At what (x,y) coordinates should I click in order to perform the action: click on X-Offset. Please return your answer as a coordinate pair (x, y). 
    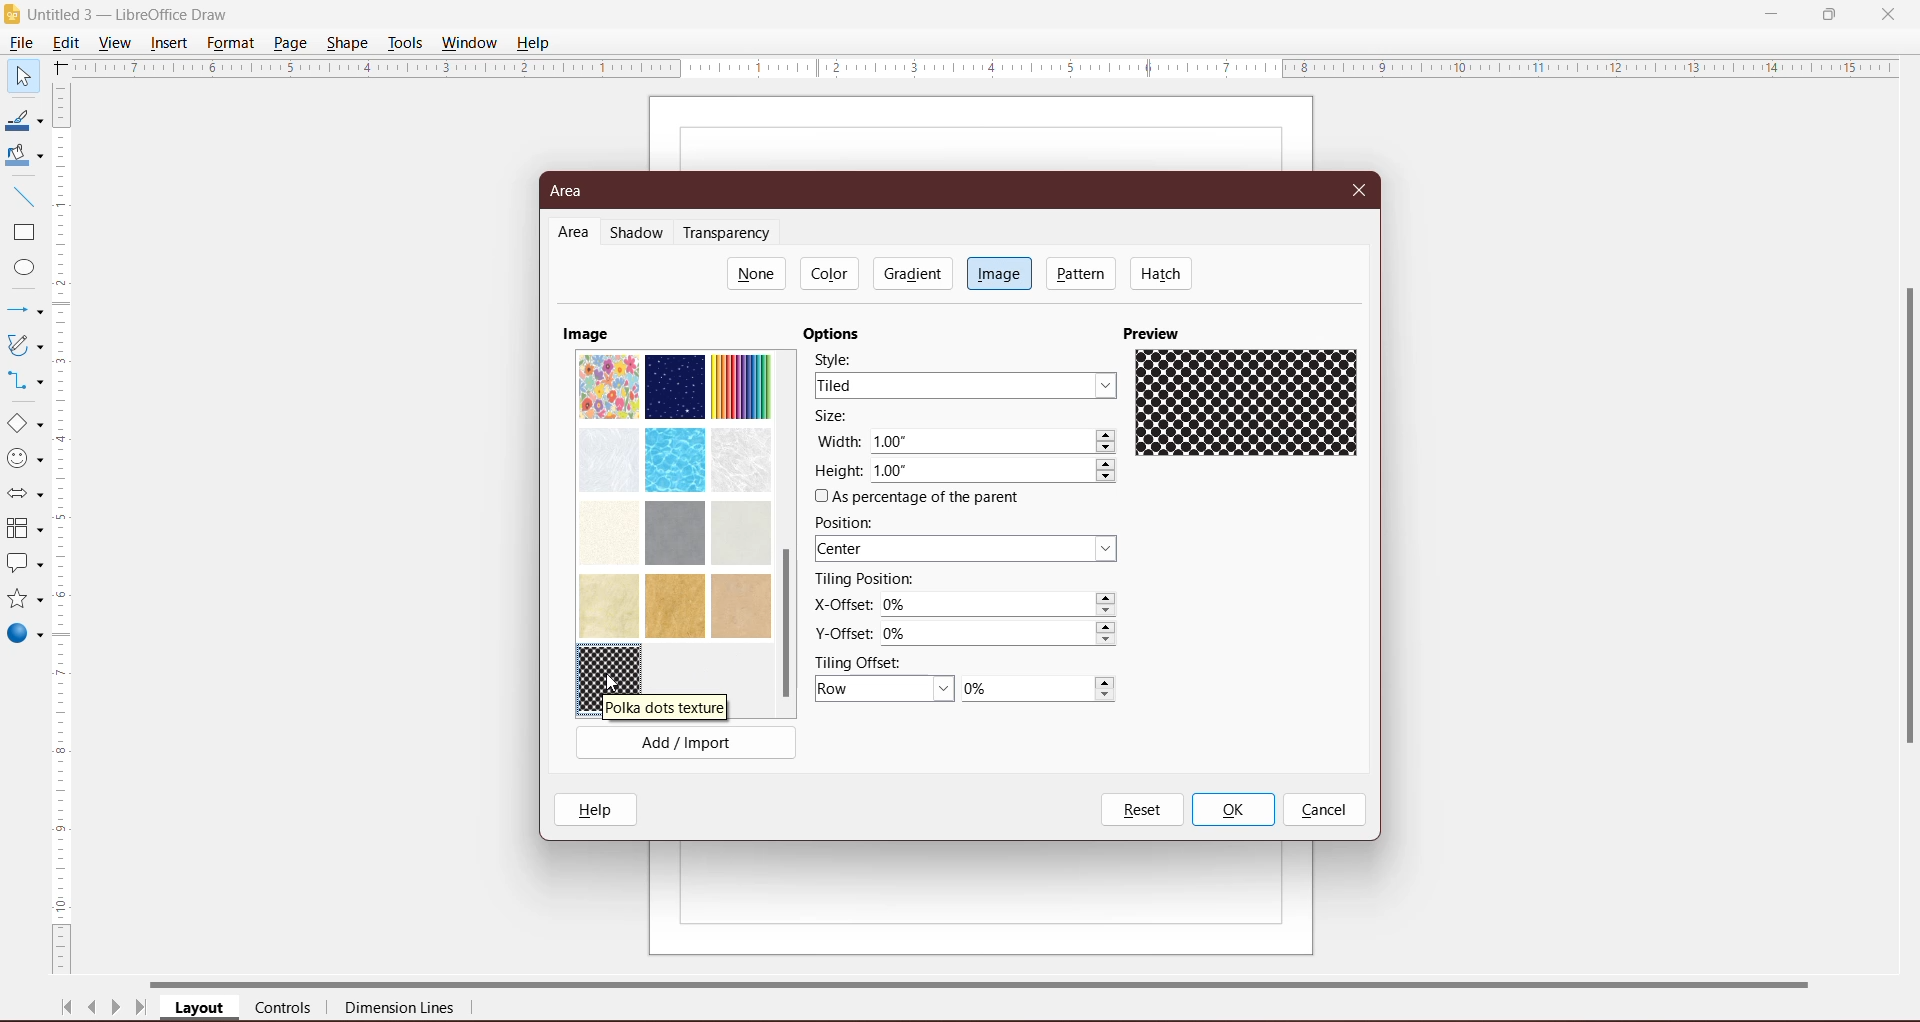
    Looking at the image, I should click on (839, 604).